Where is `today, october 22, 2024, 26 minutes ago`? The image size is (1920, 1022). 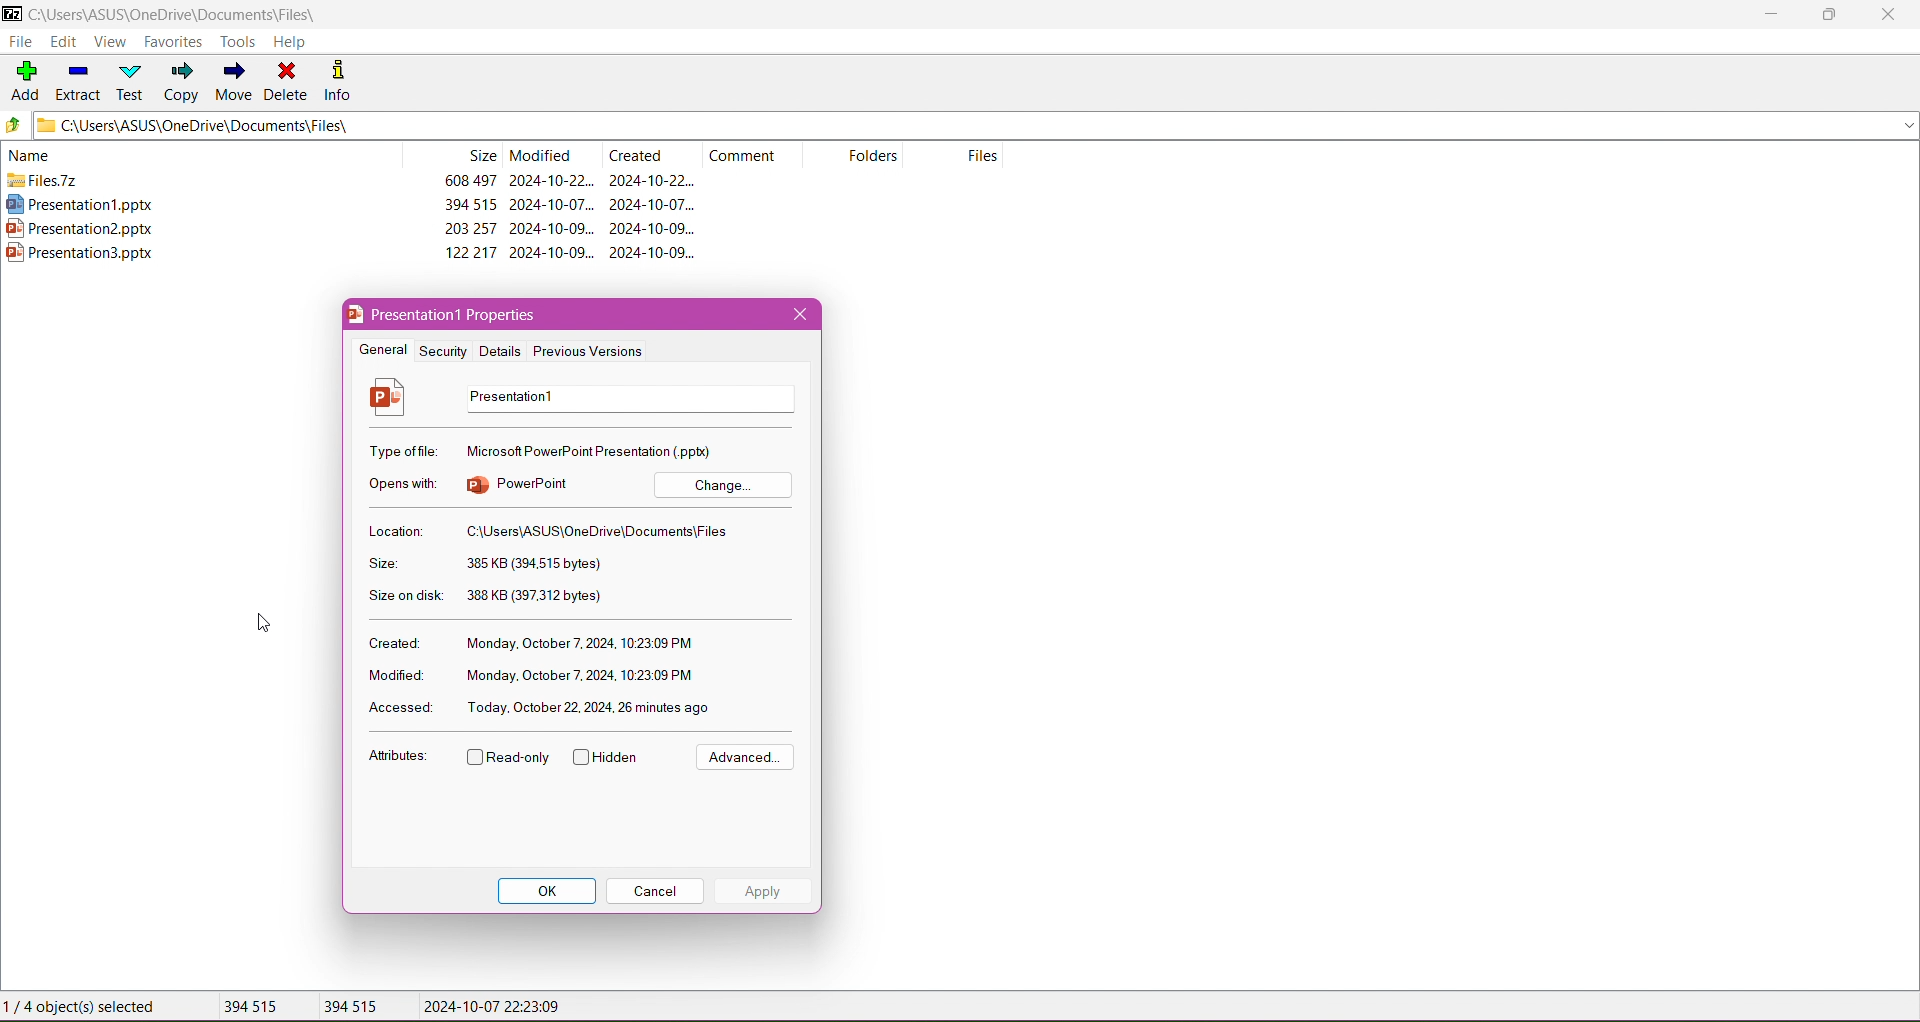
today, october 22, 2024, 26 minutes ago is located at coordinates (597, 708).